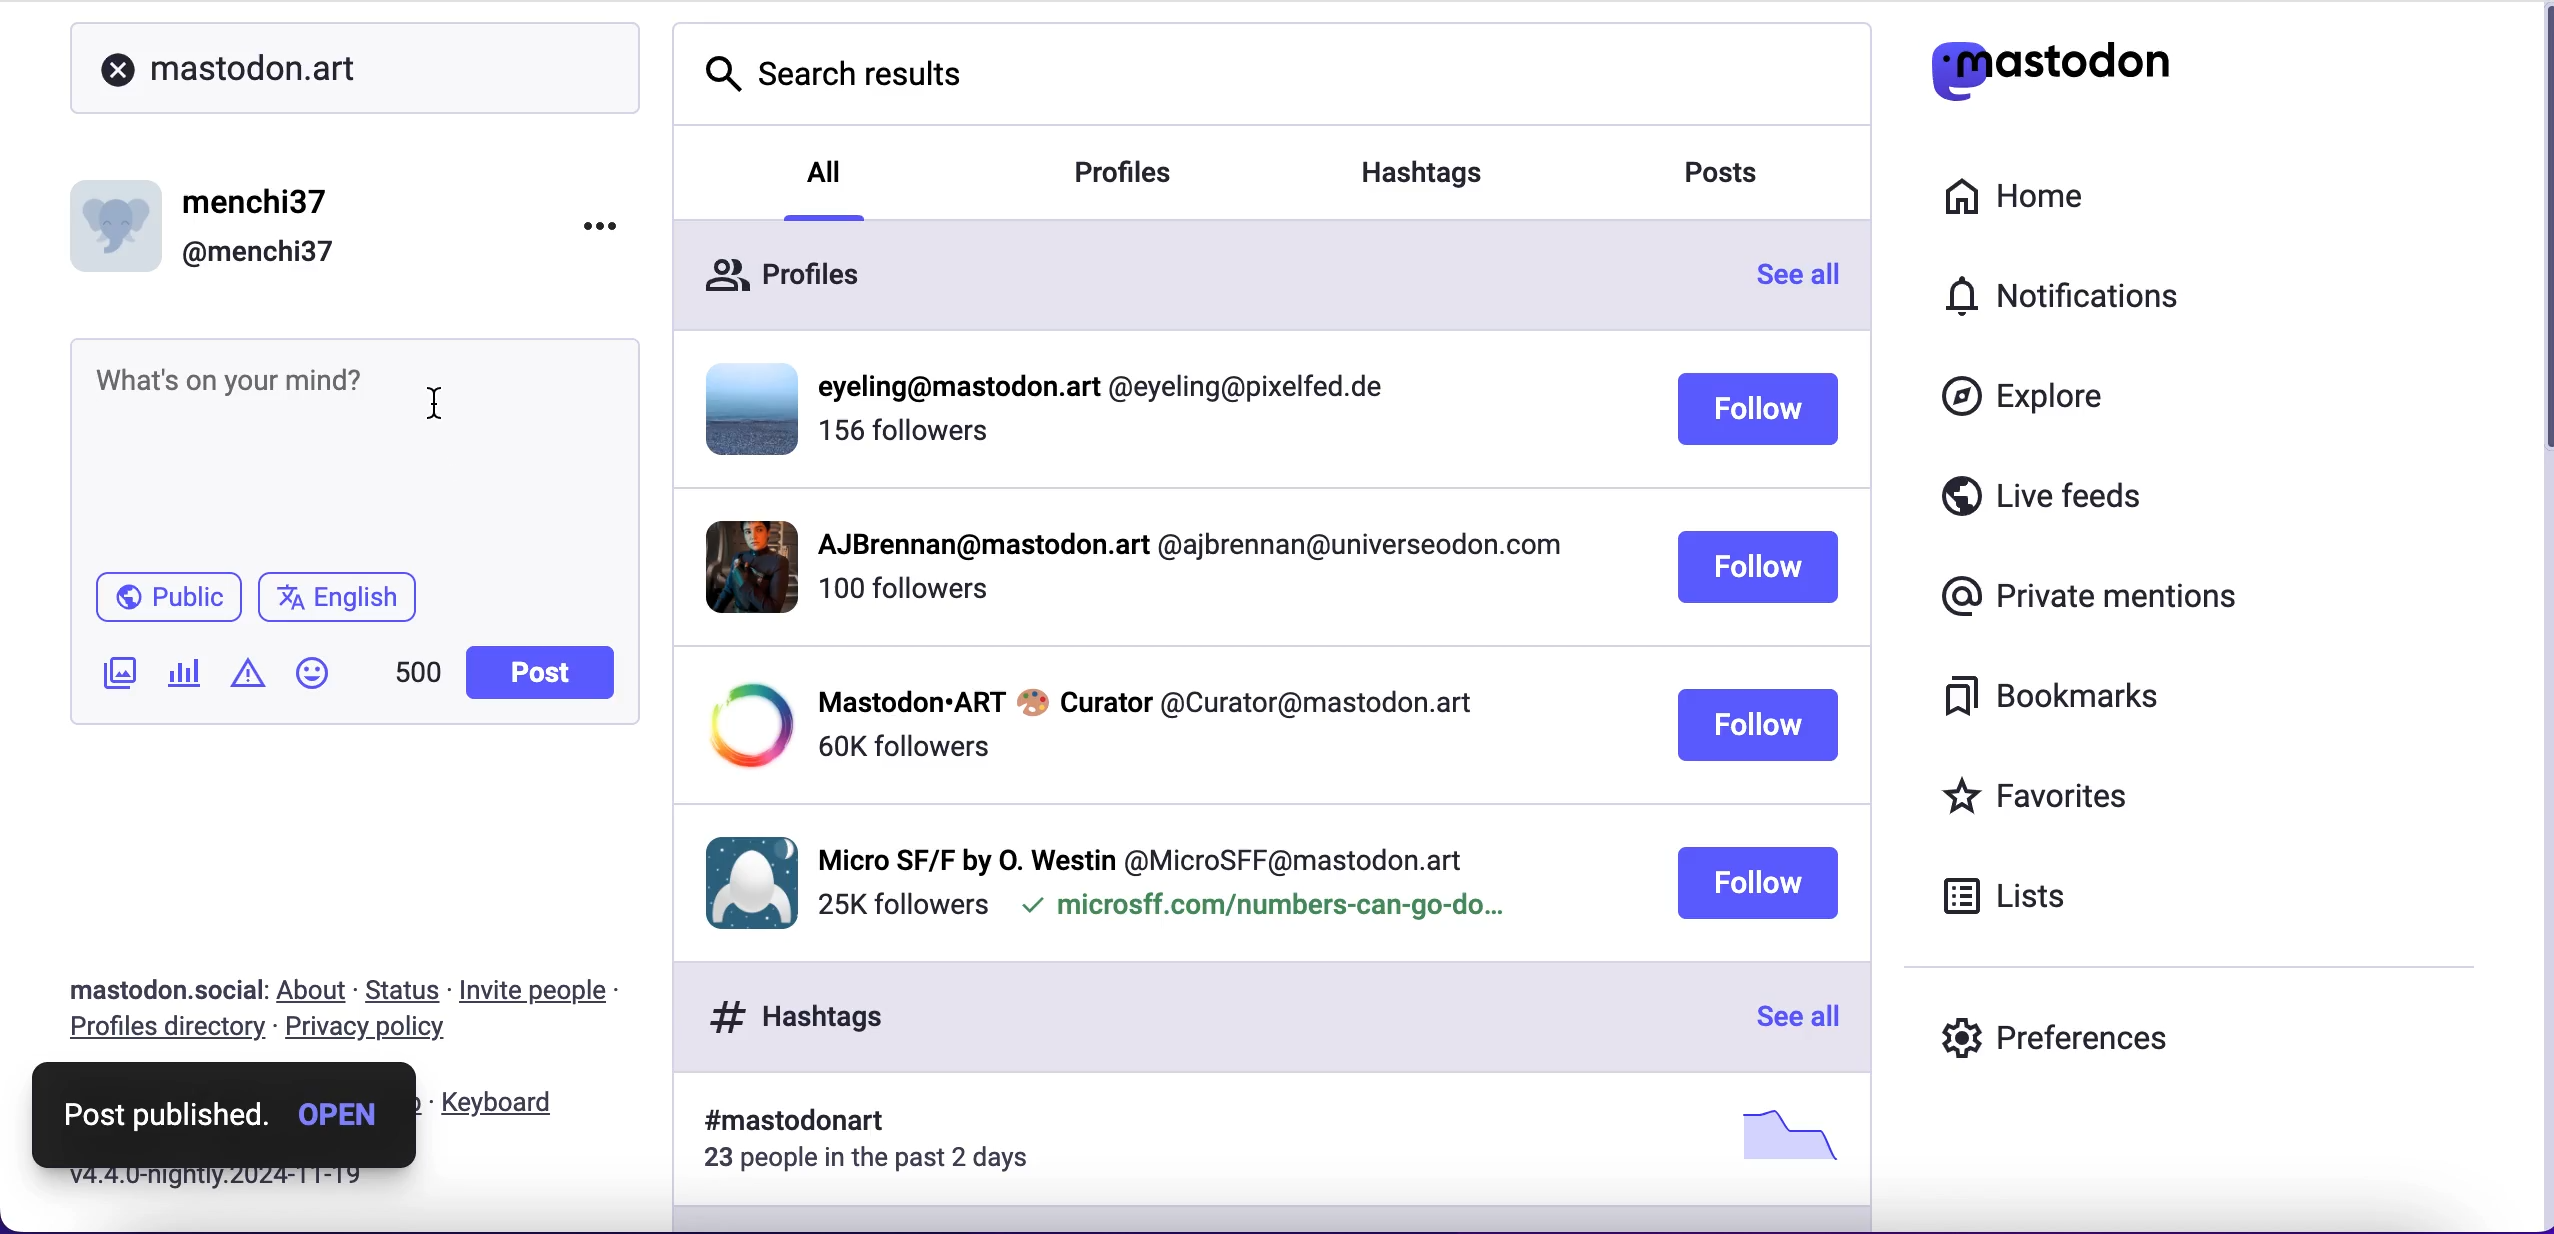  Describe the element at coordinates (1758, 726) in the screenshot. I see `follow` at that location.